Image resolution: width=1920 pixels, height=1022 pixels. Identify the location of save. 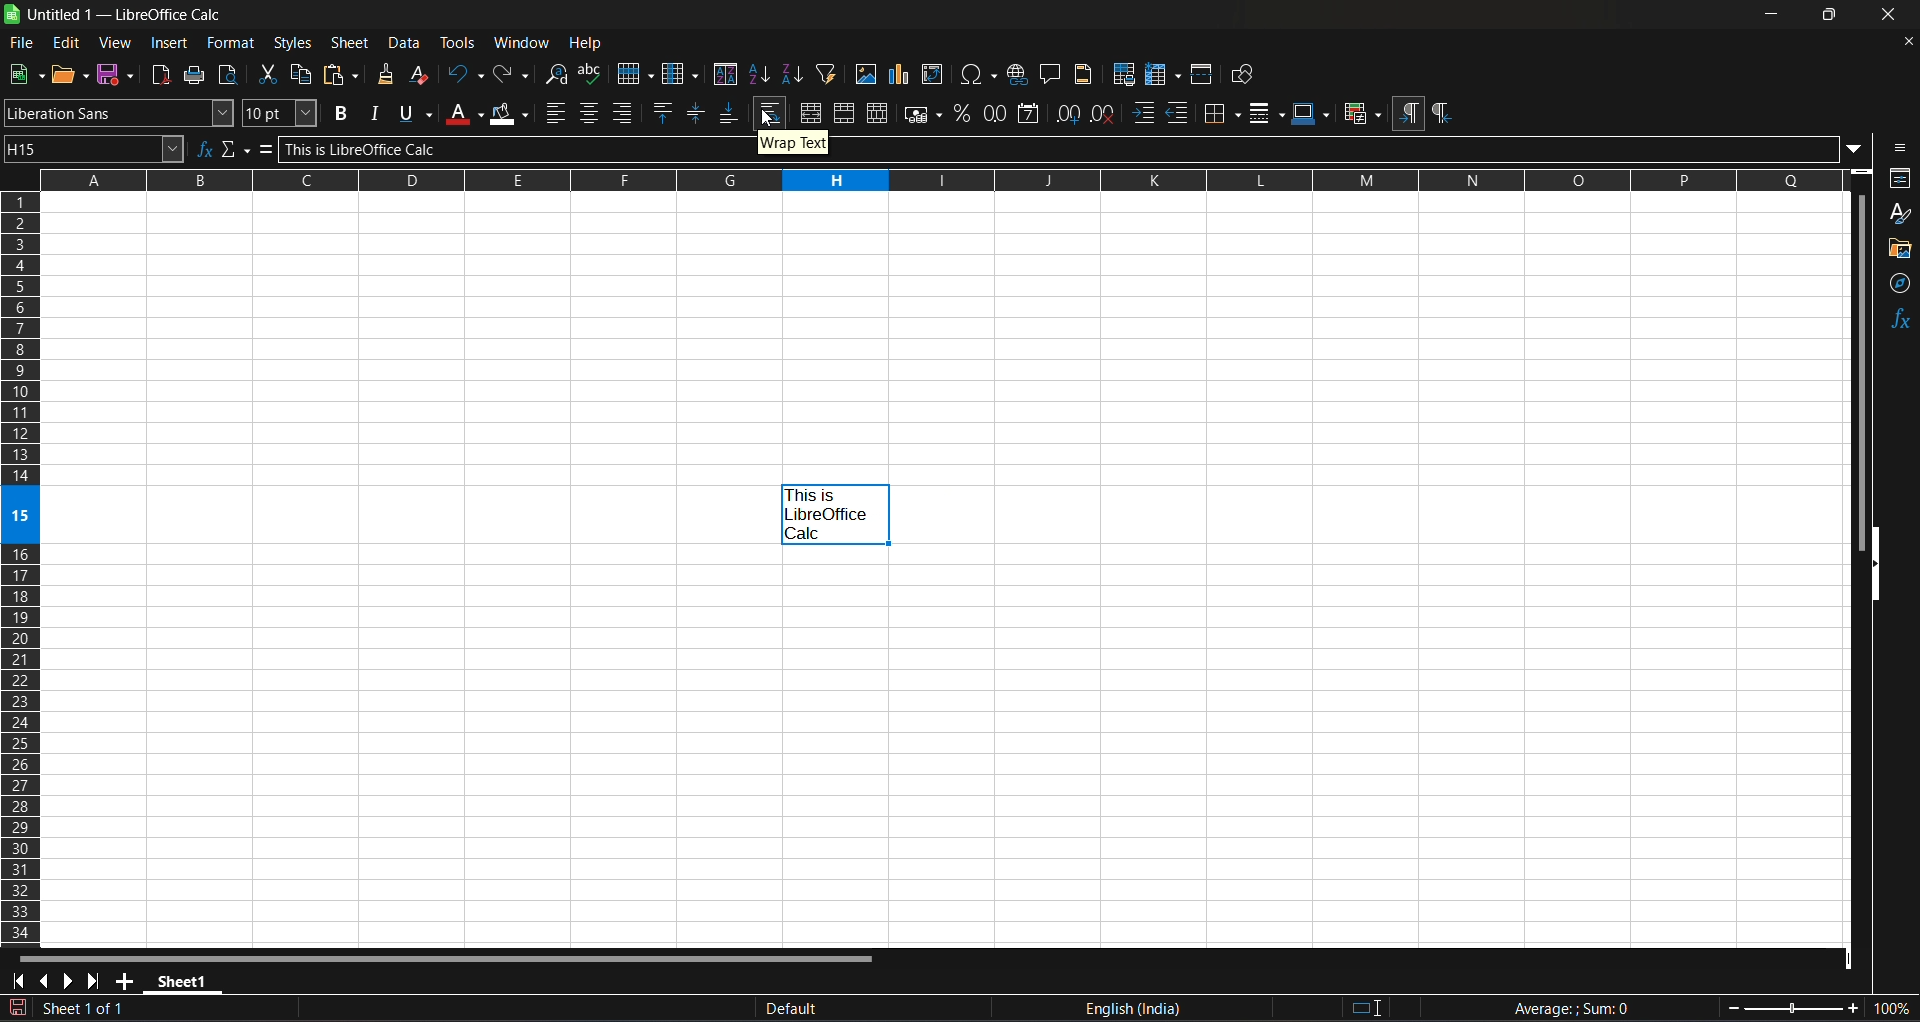
(114, 73).